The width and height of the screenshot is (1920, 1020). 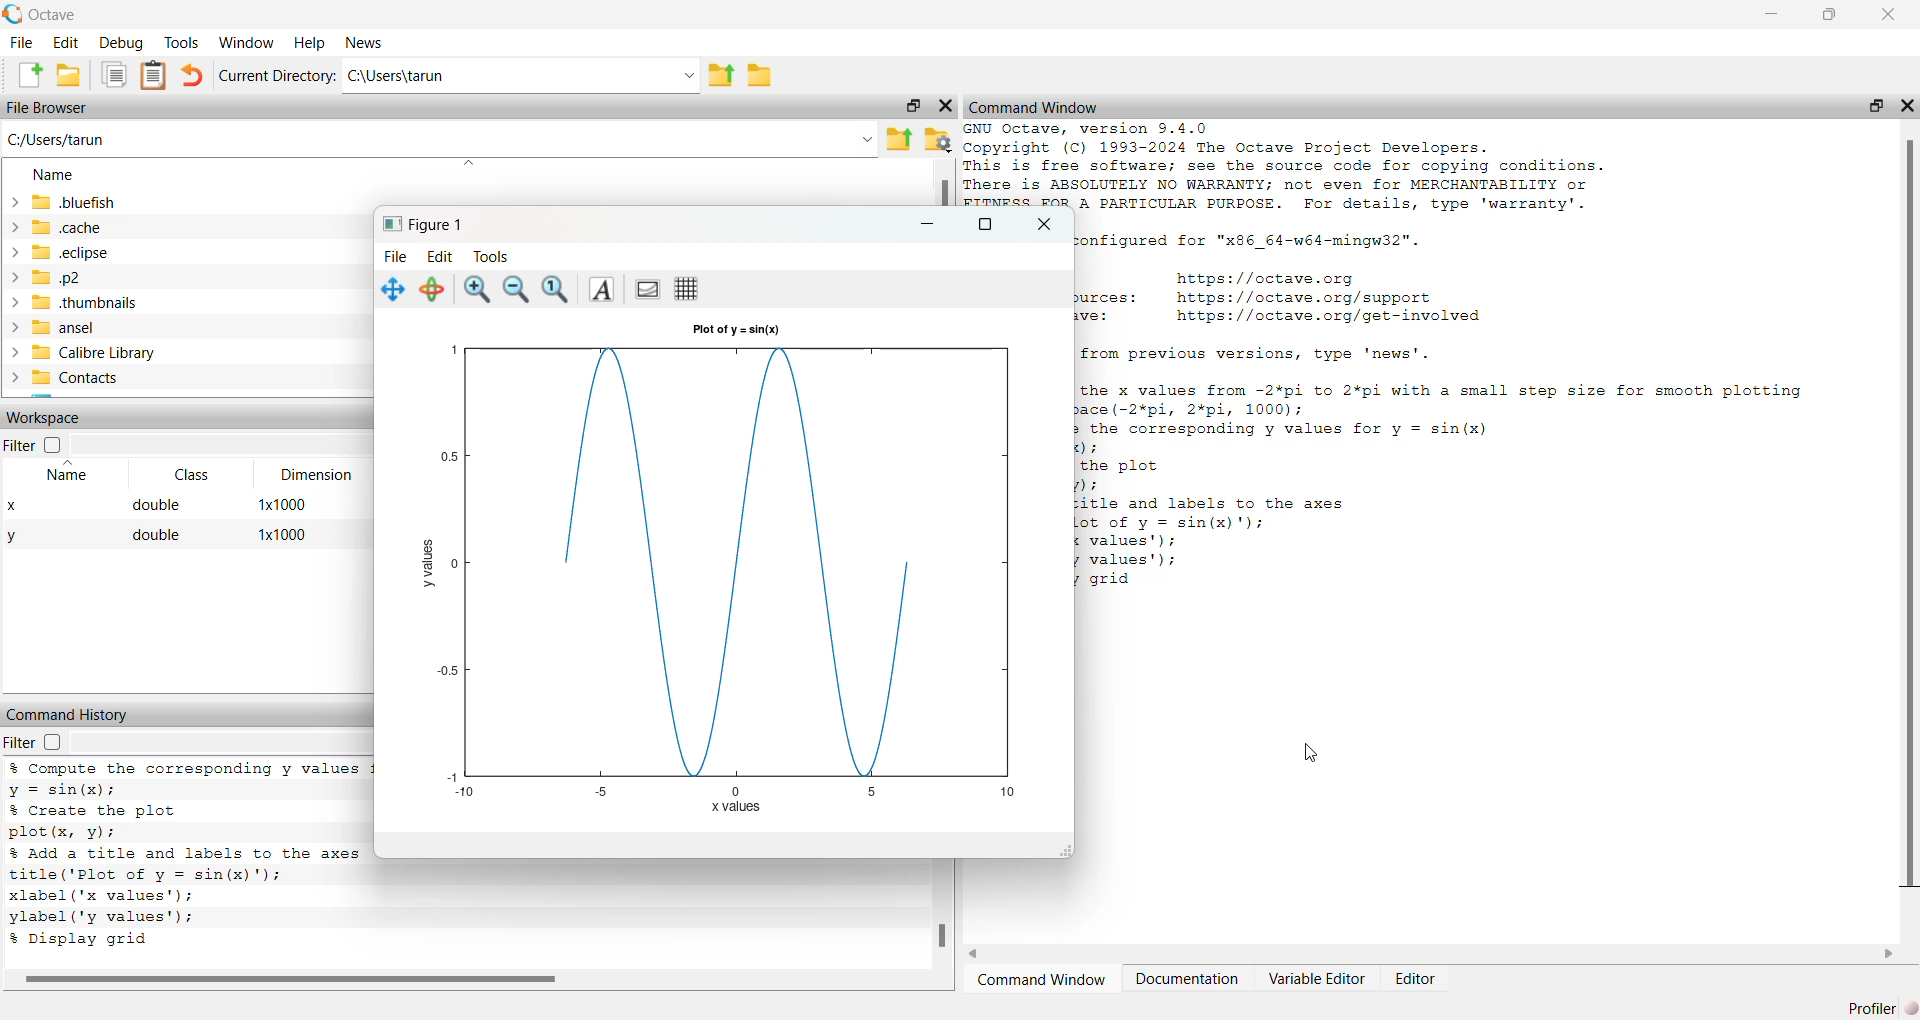 I want to click on move, so click(x=394, y=289).